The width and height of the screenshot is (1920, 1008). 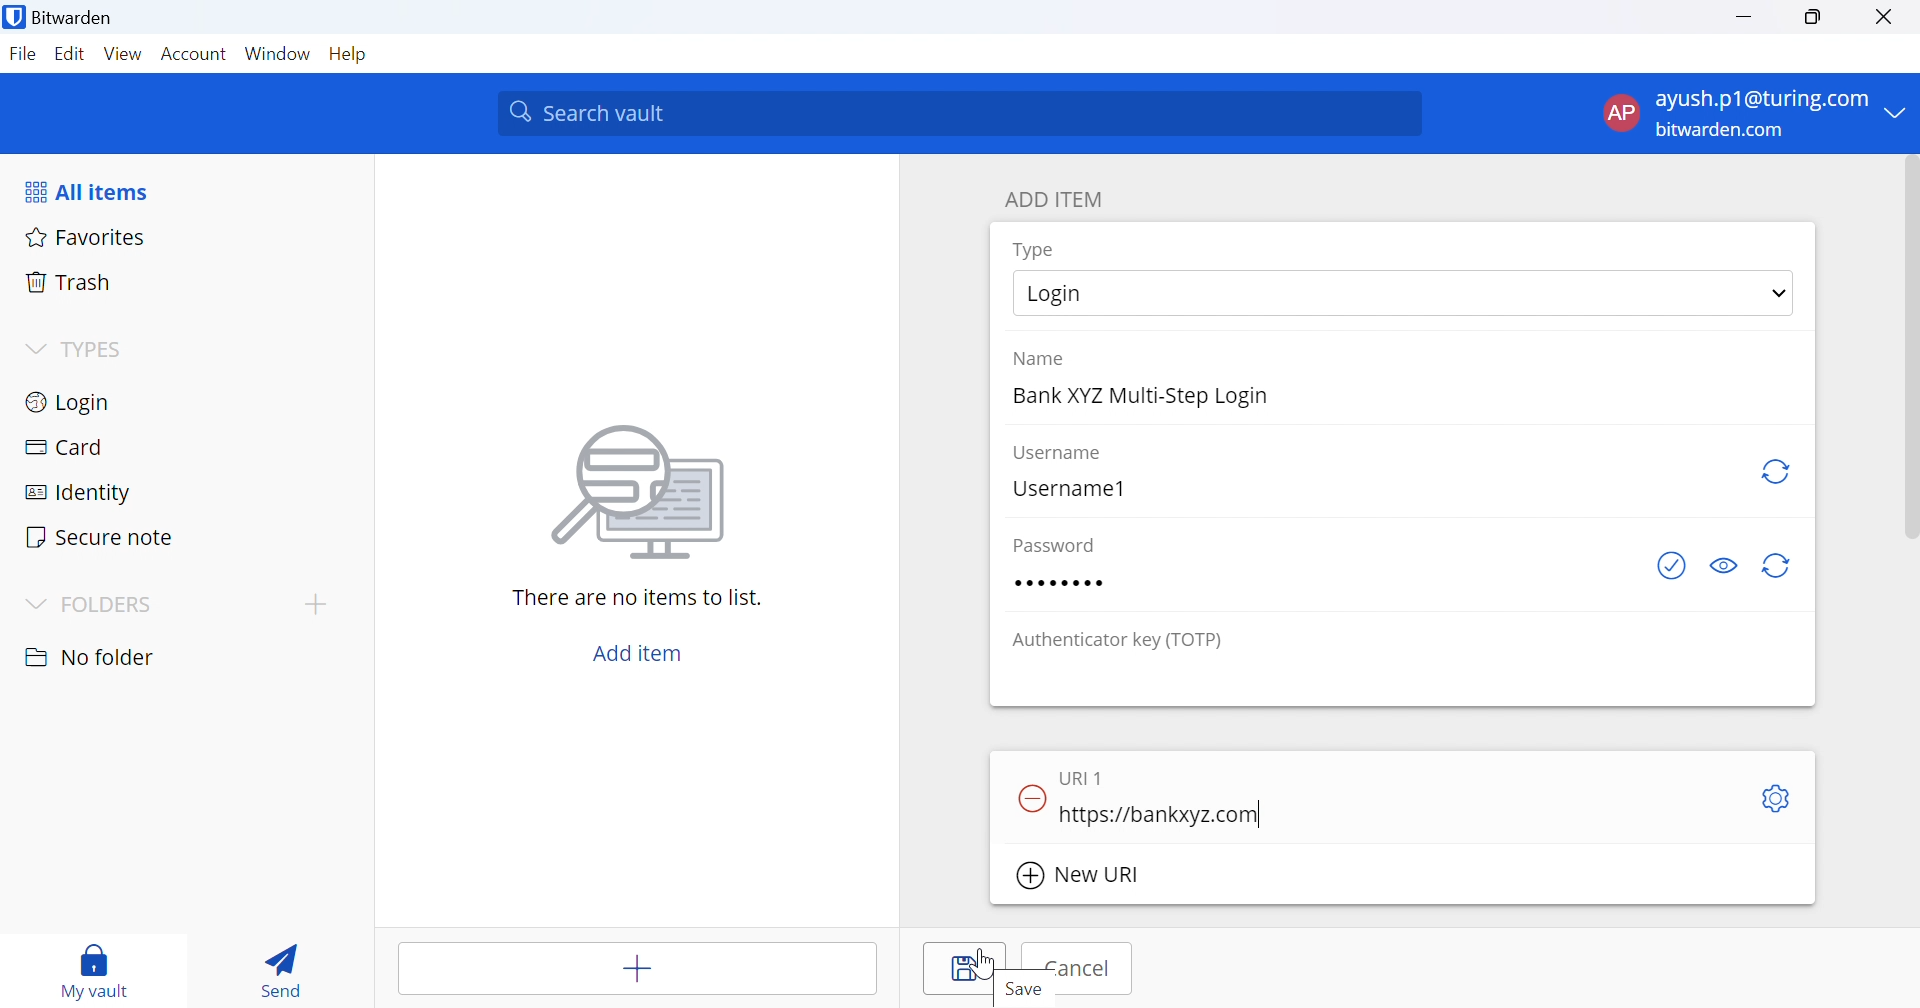 What do you see at coordinates (1780, 565) in the screenshot?
I see `Regenerate Password` at bounding box center [1780, 565].